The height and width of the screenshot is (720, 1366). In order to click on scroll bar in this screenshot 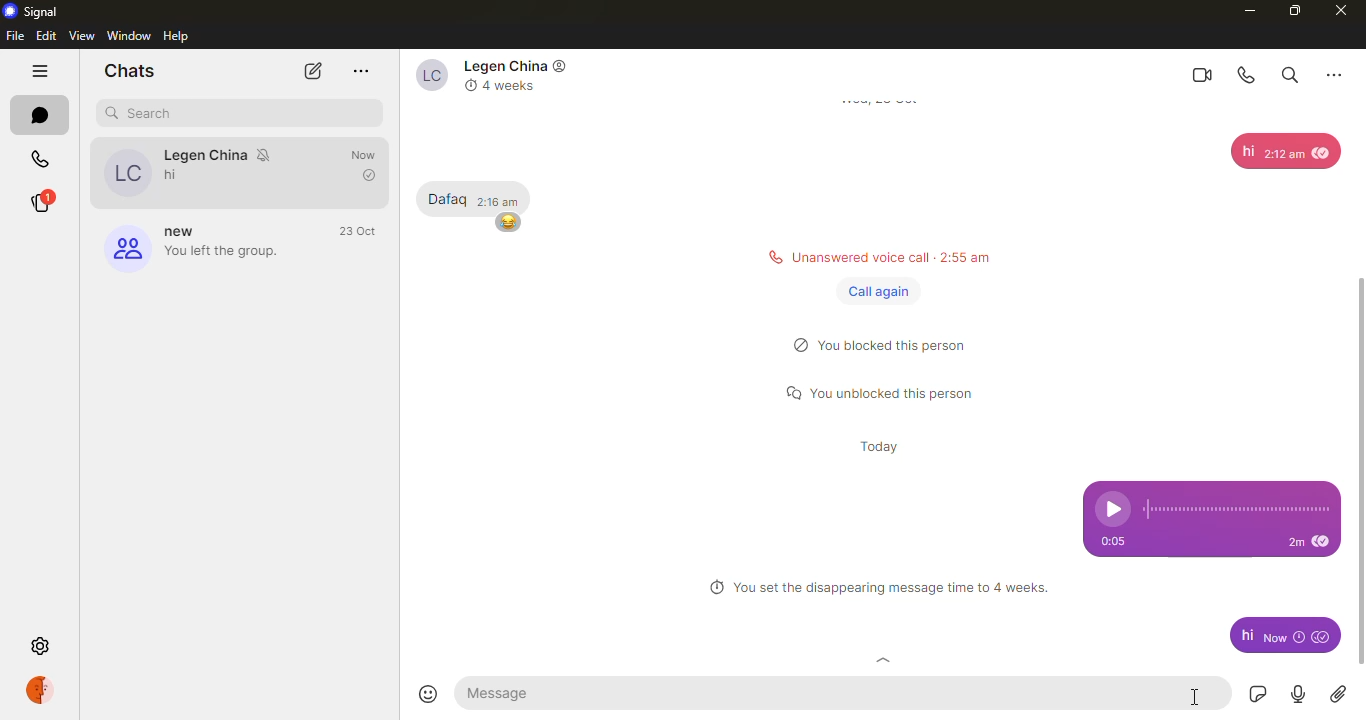, I will do `click(1365, 436)`.